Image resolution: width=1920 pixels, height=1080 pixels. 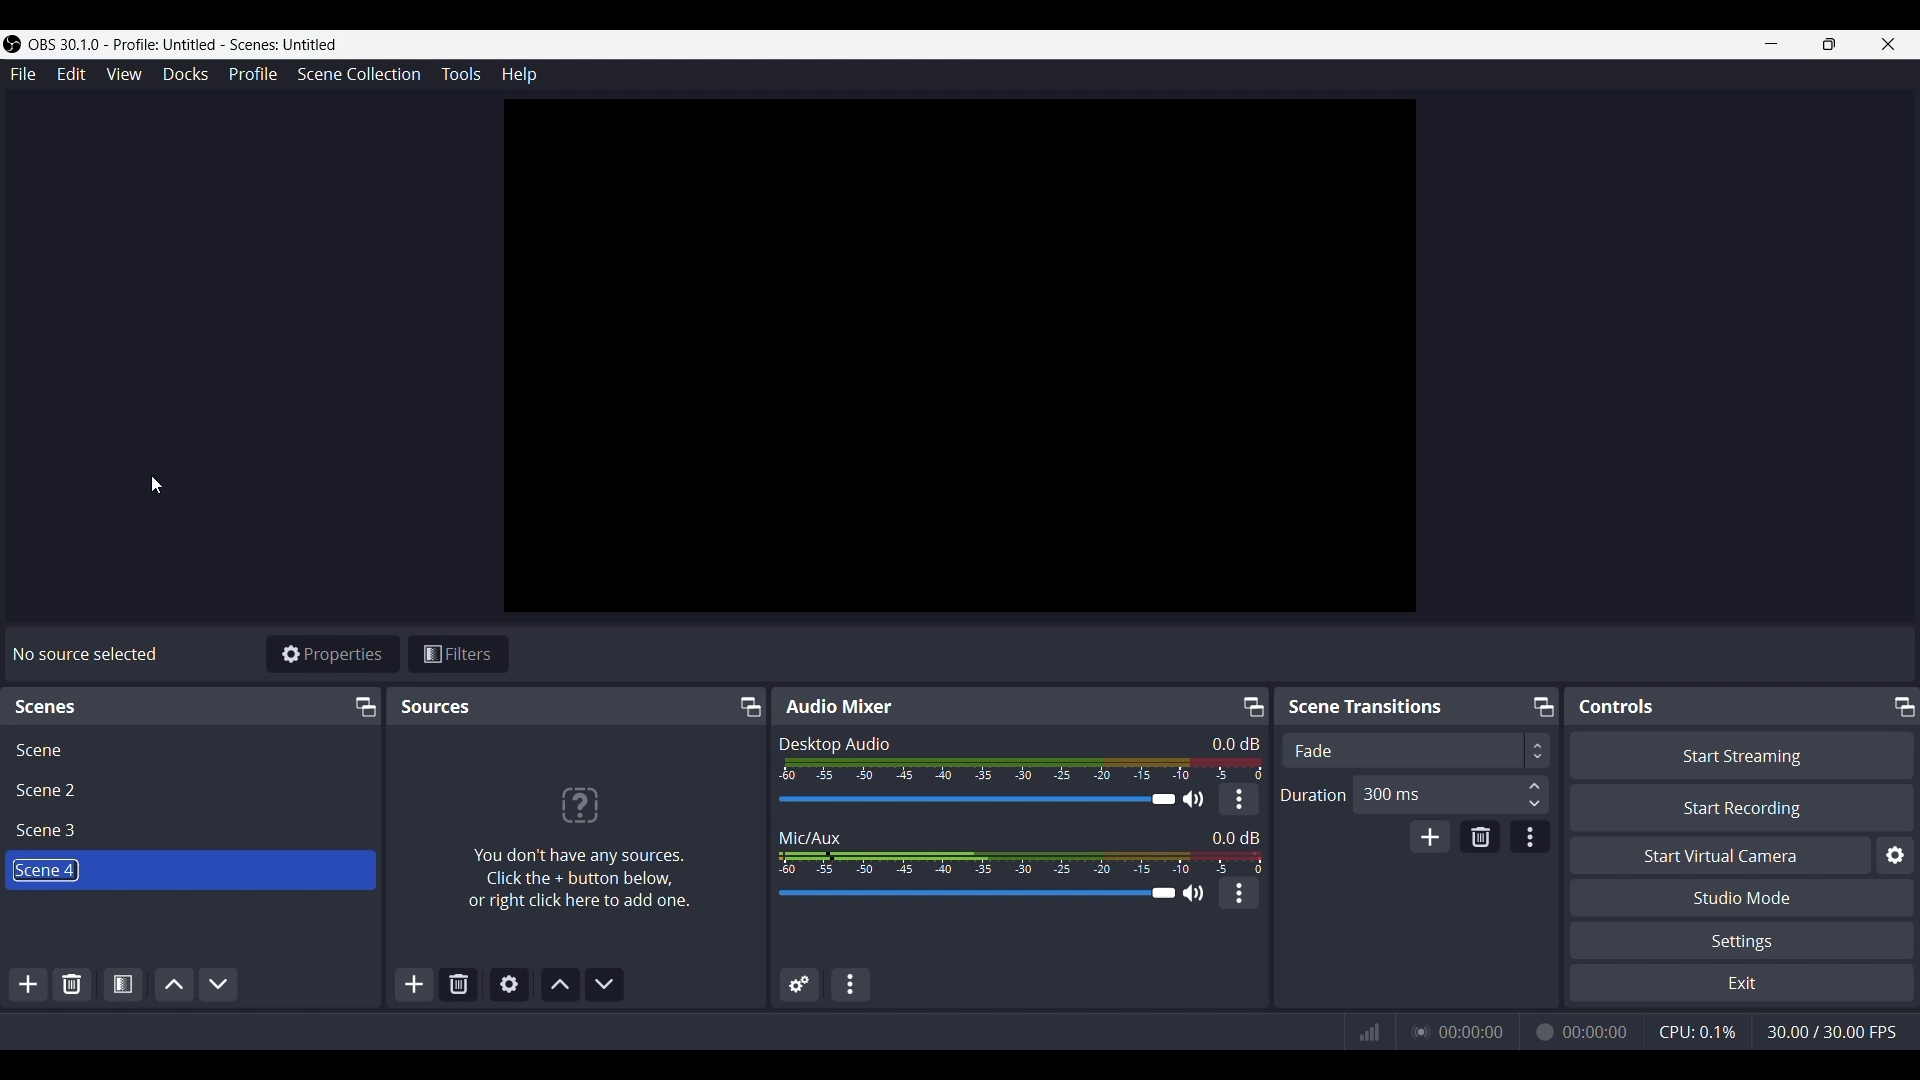 What do you see at coordinates (1528, 837) in the screenshot?
I see `Transition properties` at bounding box center [1528, 837].